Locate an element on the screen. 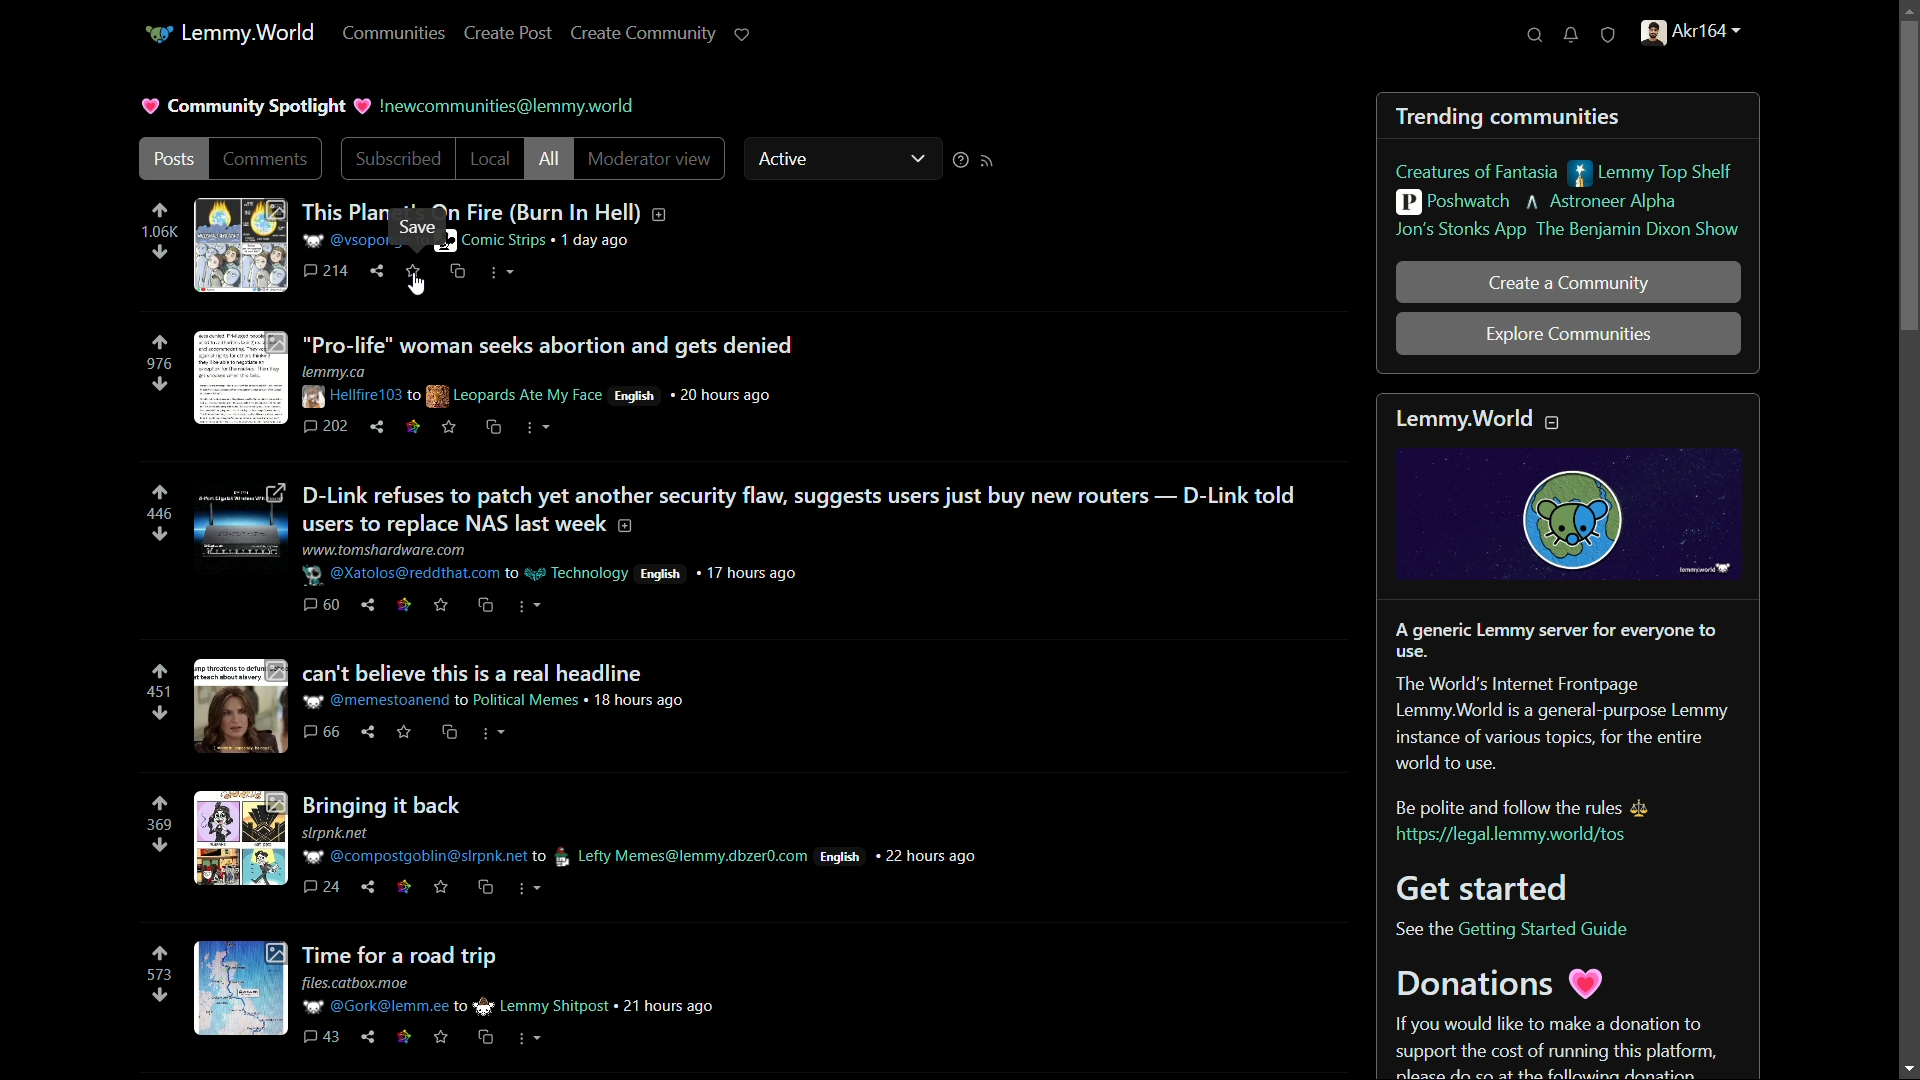  dropdown is located at coordinates (917, 156).